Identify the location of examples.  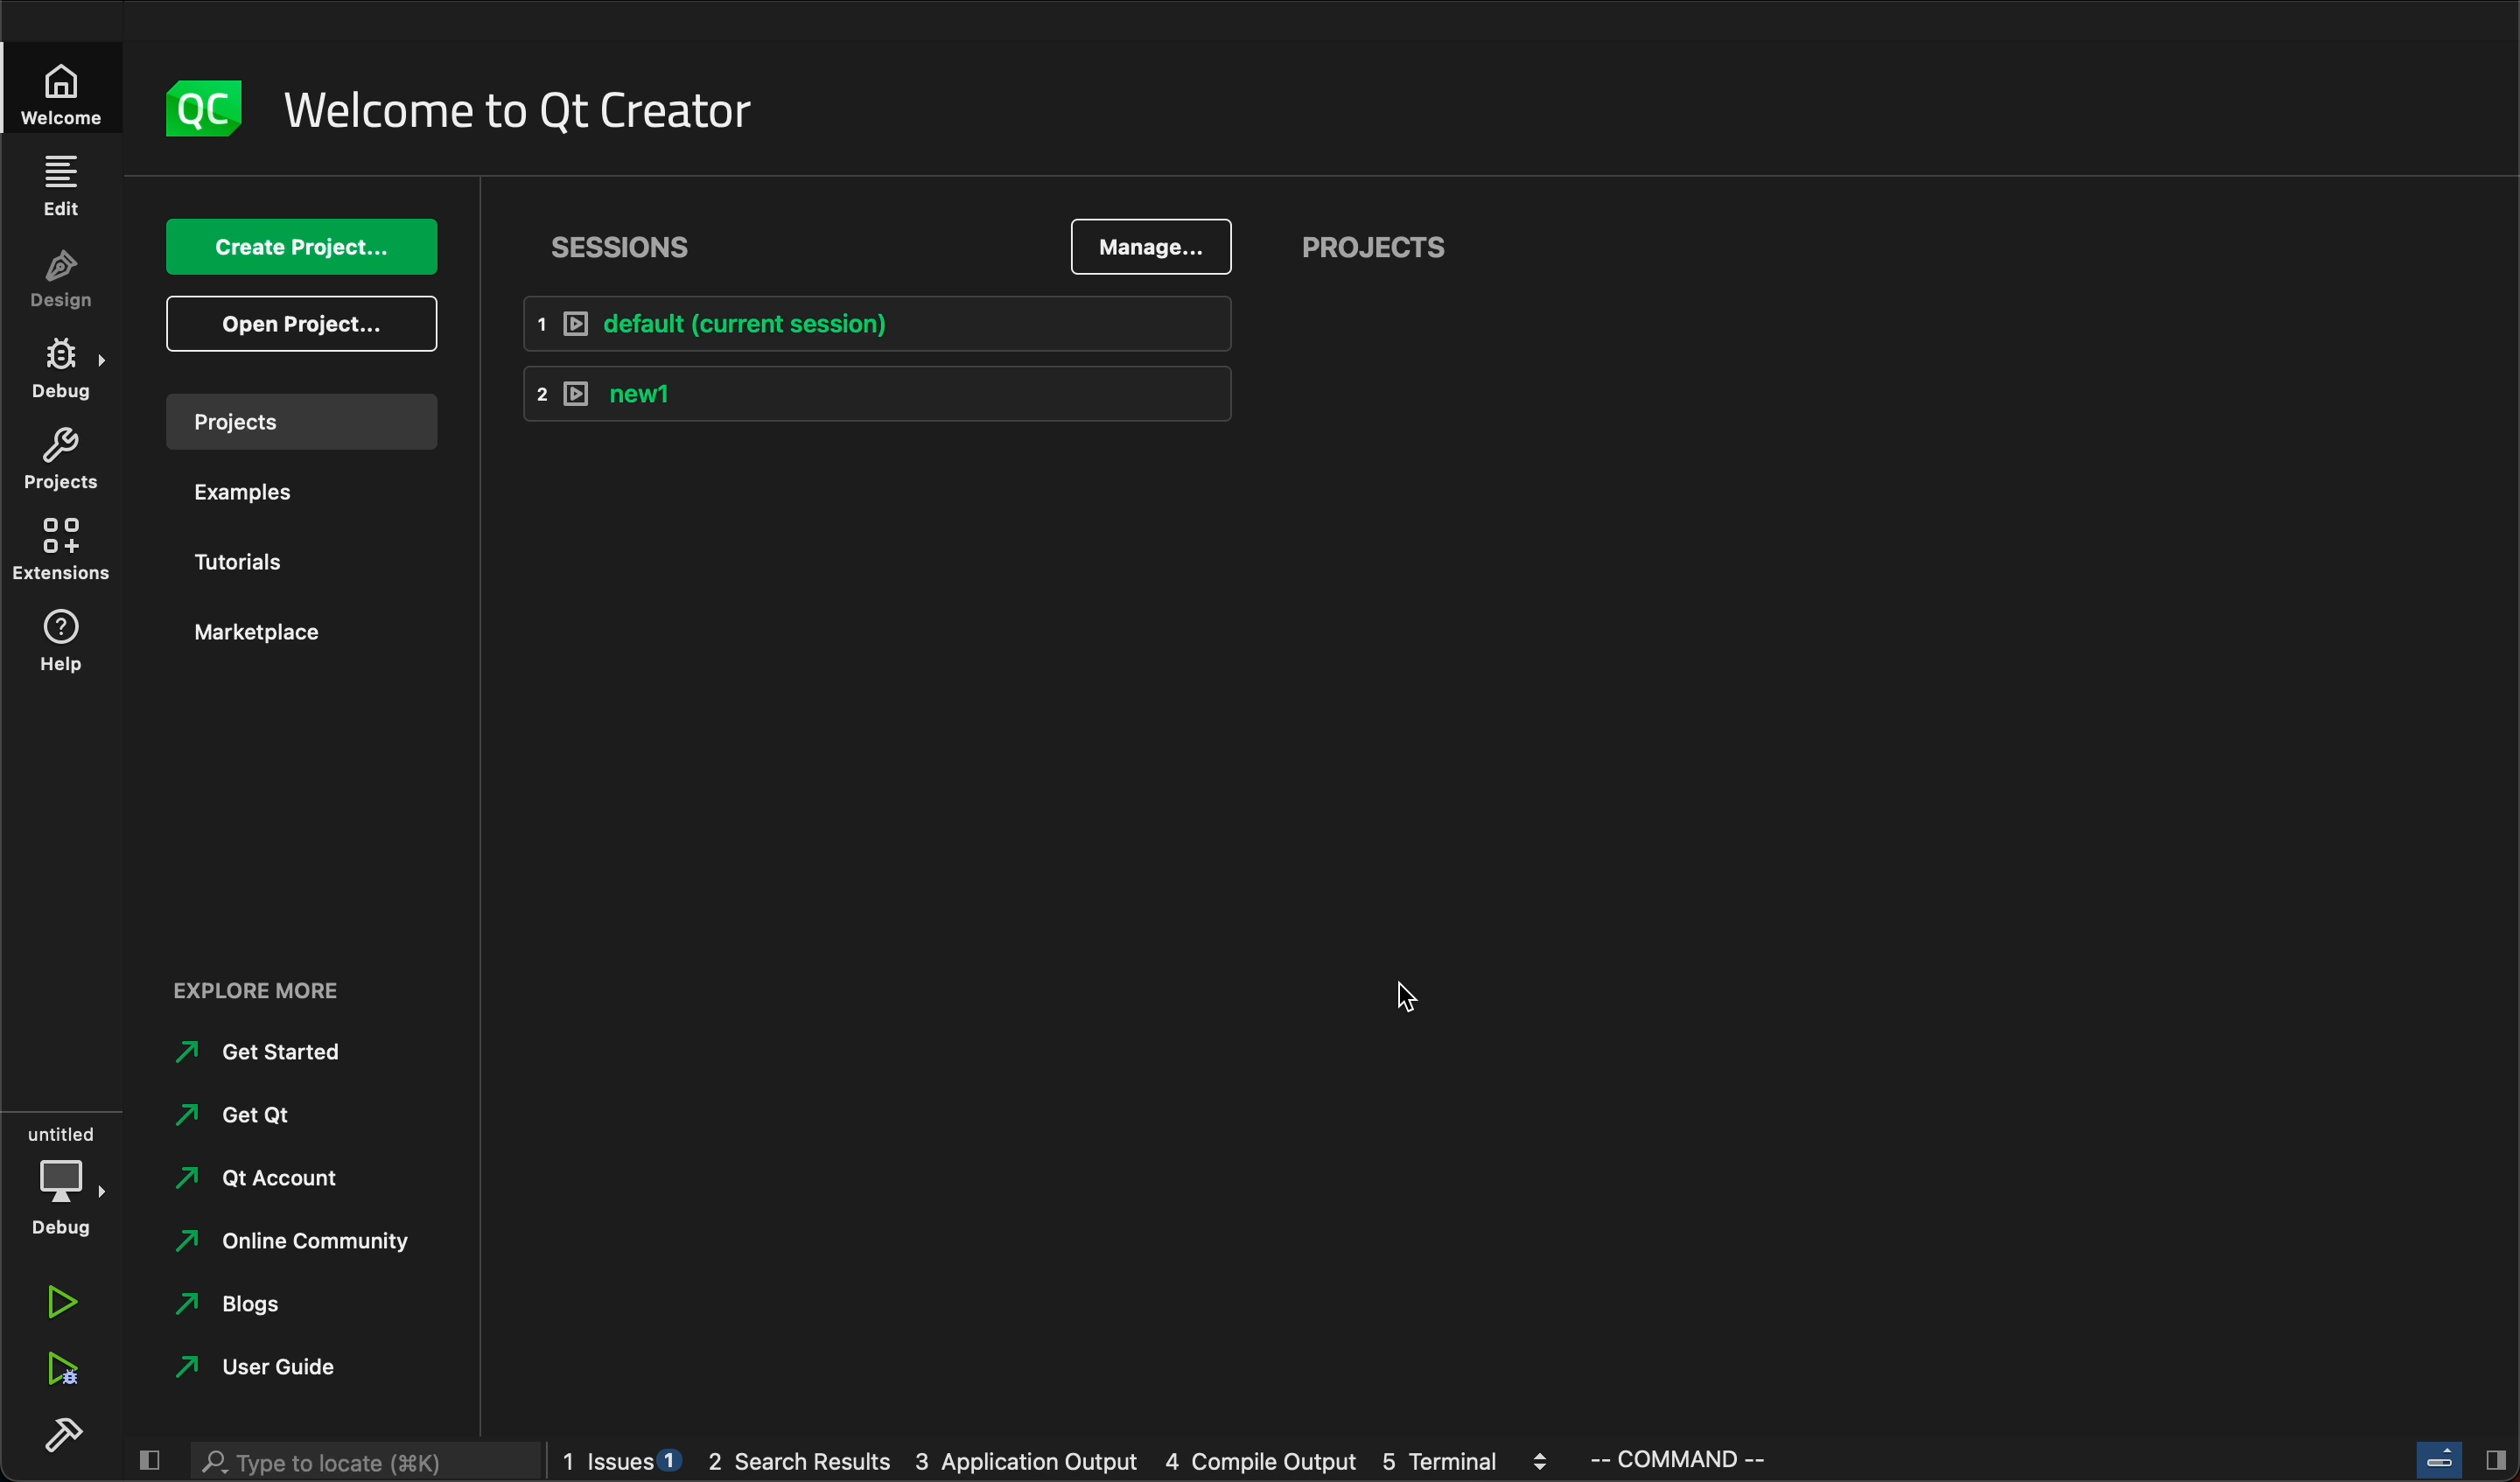
(258, 494).